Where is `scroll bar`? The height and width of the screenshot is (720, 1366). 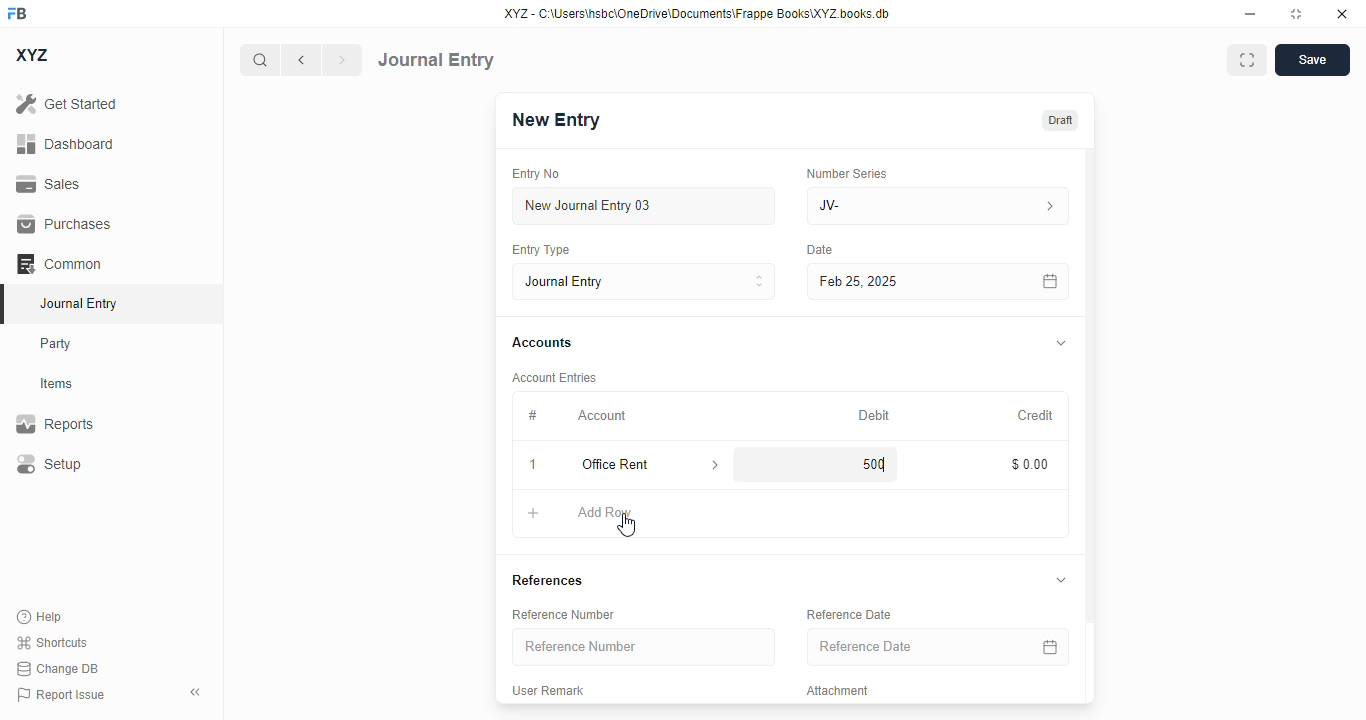 scroll bar is located at coordinates (1091, 424).